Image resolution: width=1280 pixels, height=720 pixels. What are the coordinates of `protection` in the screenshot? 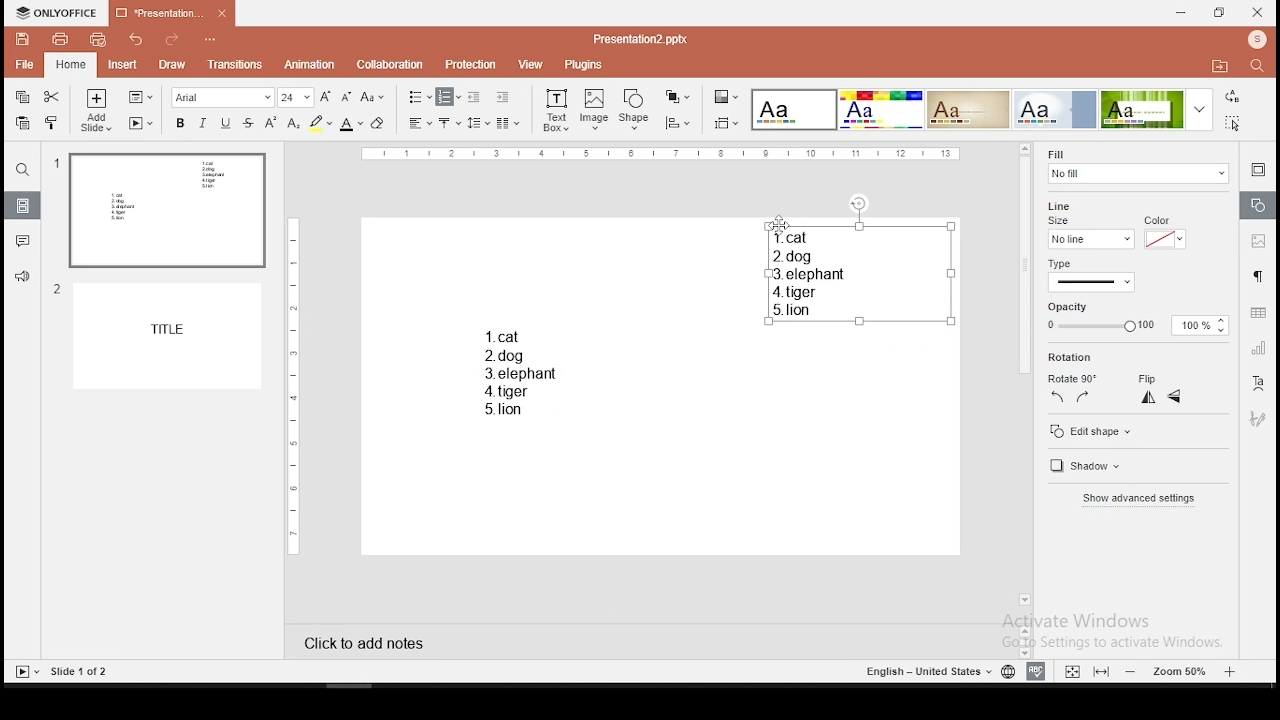 It's located at (472, 63).